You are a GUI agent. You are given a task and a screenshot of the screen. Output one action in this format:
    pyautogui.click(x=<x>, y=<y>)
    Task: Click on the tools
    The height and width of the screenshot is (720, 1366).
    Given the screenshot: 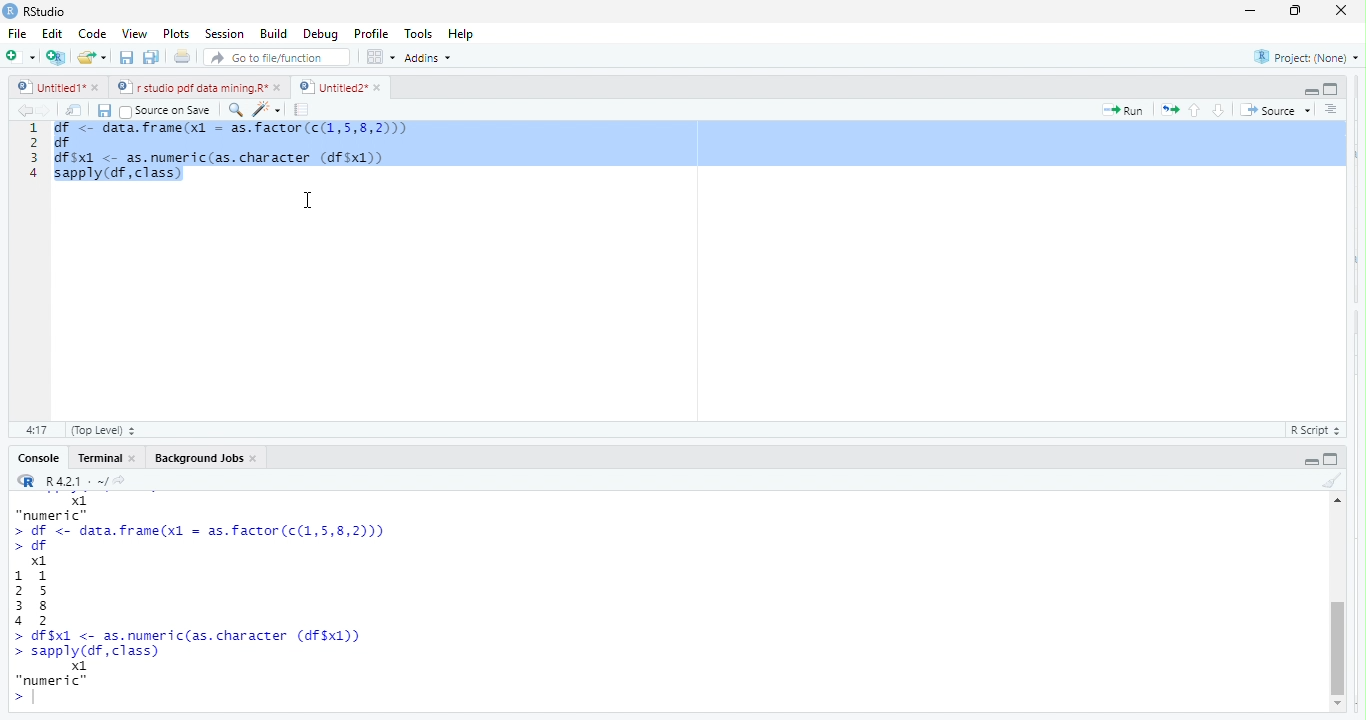 What is the action you would take?
    pyautogui.click(x=417, y=32)
    